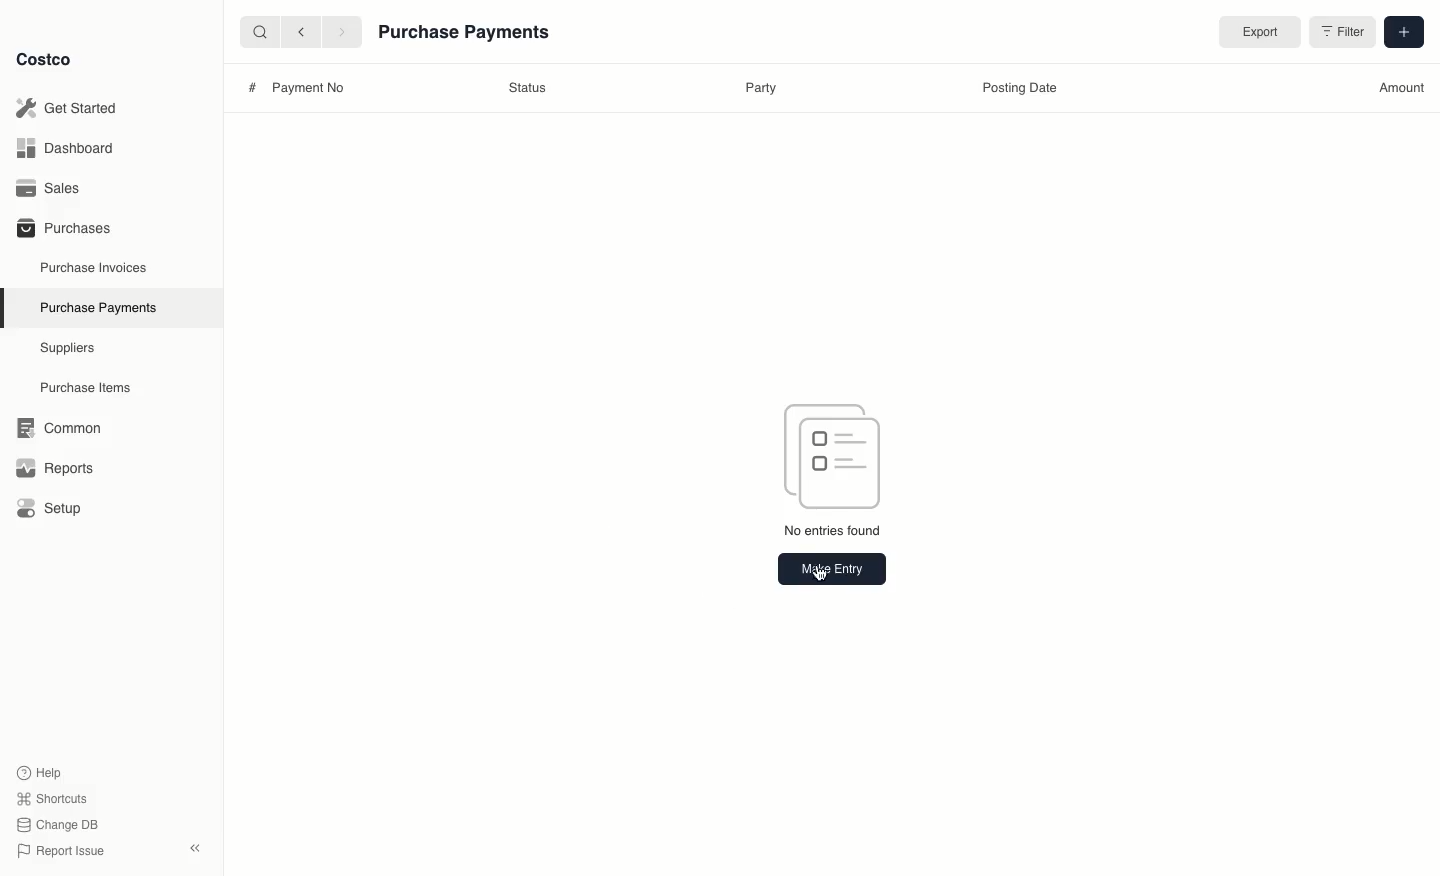 This screenshot has width=1440, height=876. Describe the element at coordinates (259, 30) in the screenshot. I see `Search` at that location.